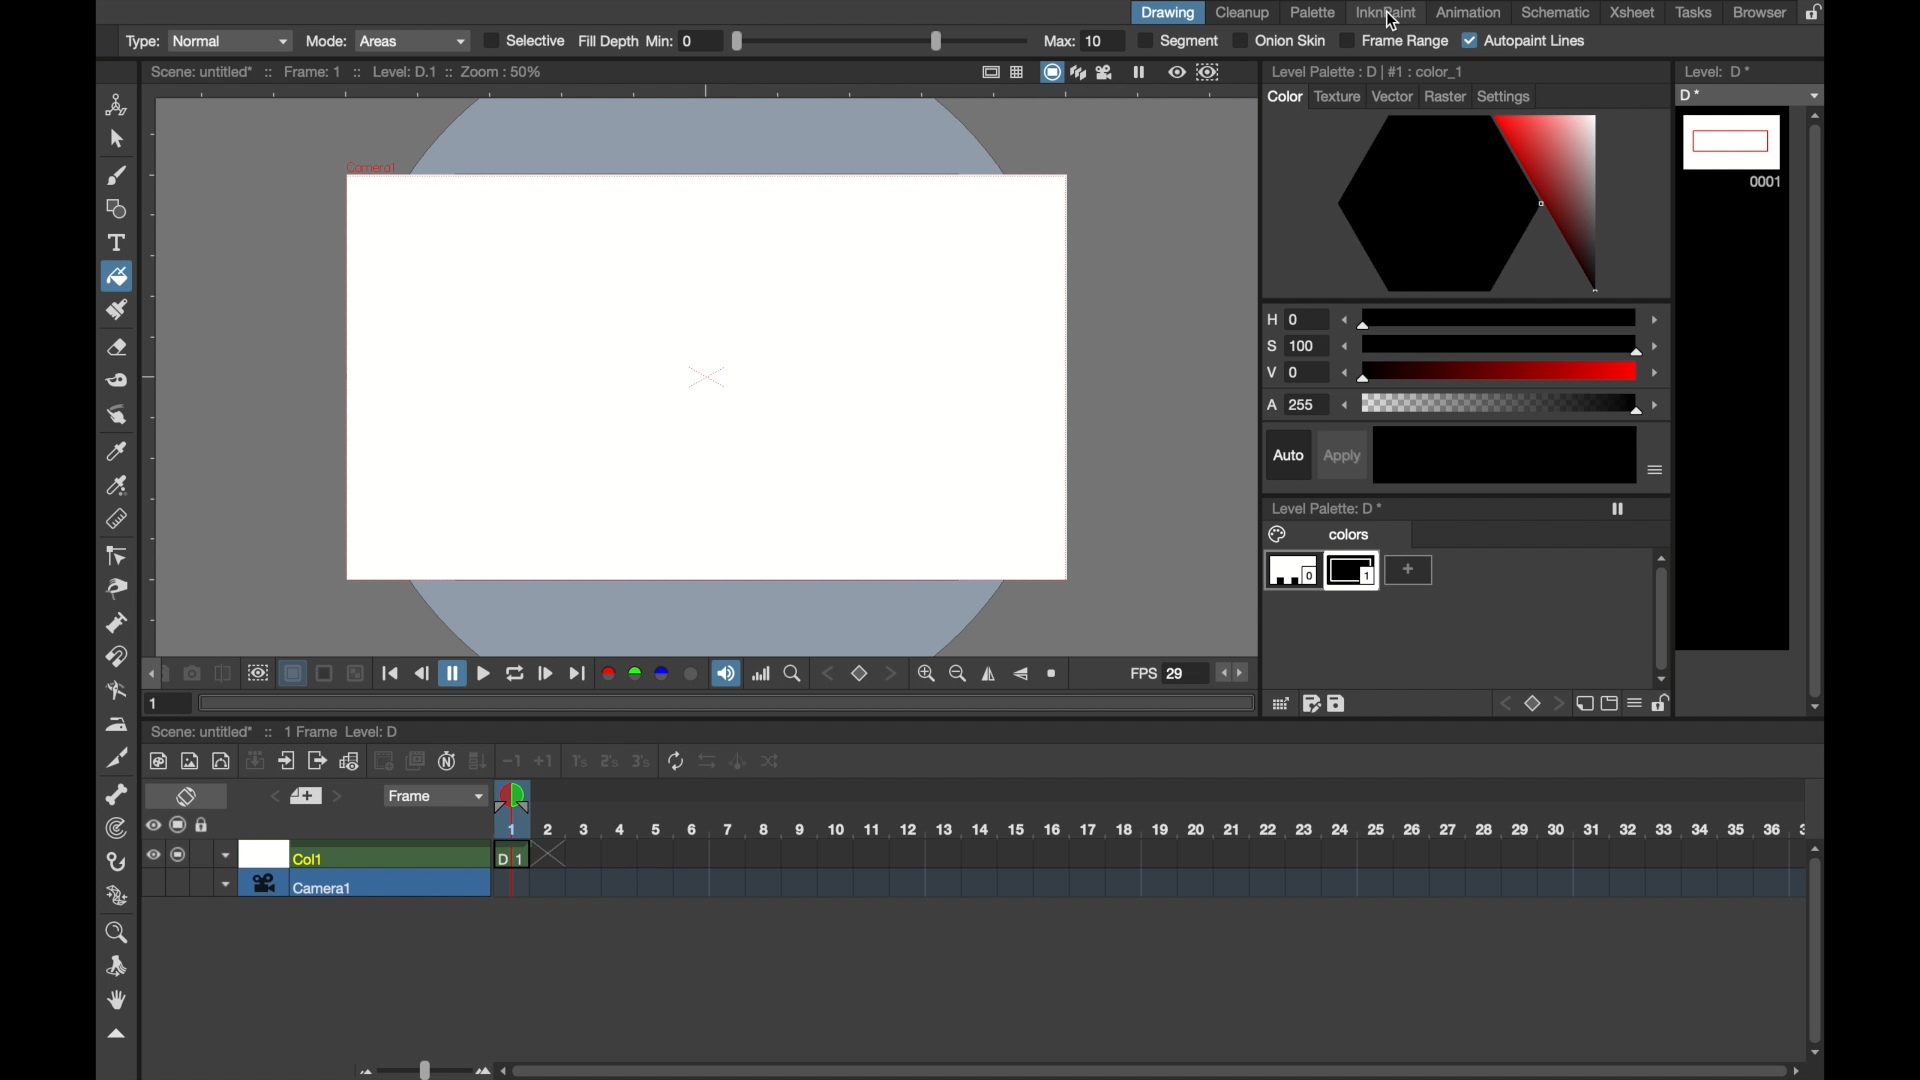 Image resolution: width=1920 pixels, height=1080 pixels. I want to click on blender tool, so click(113, 691).